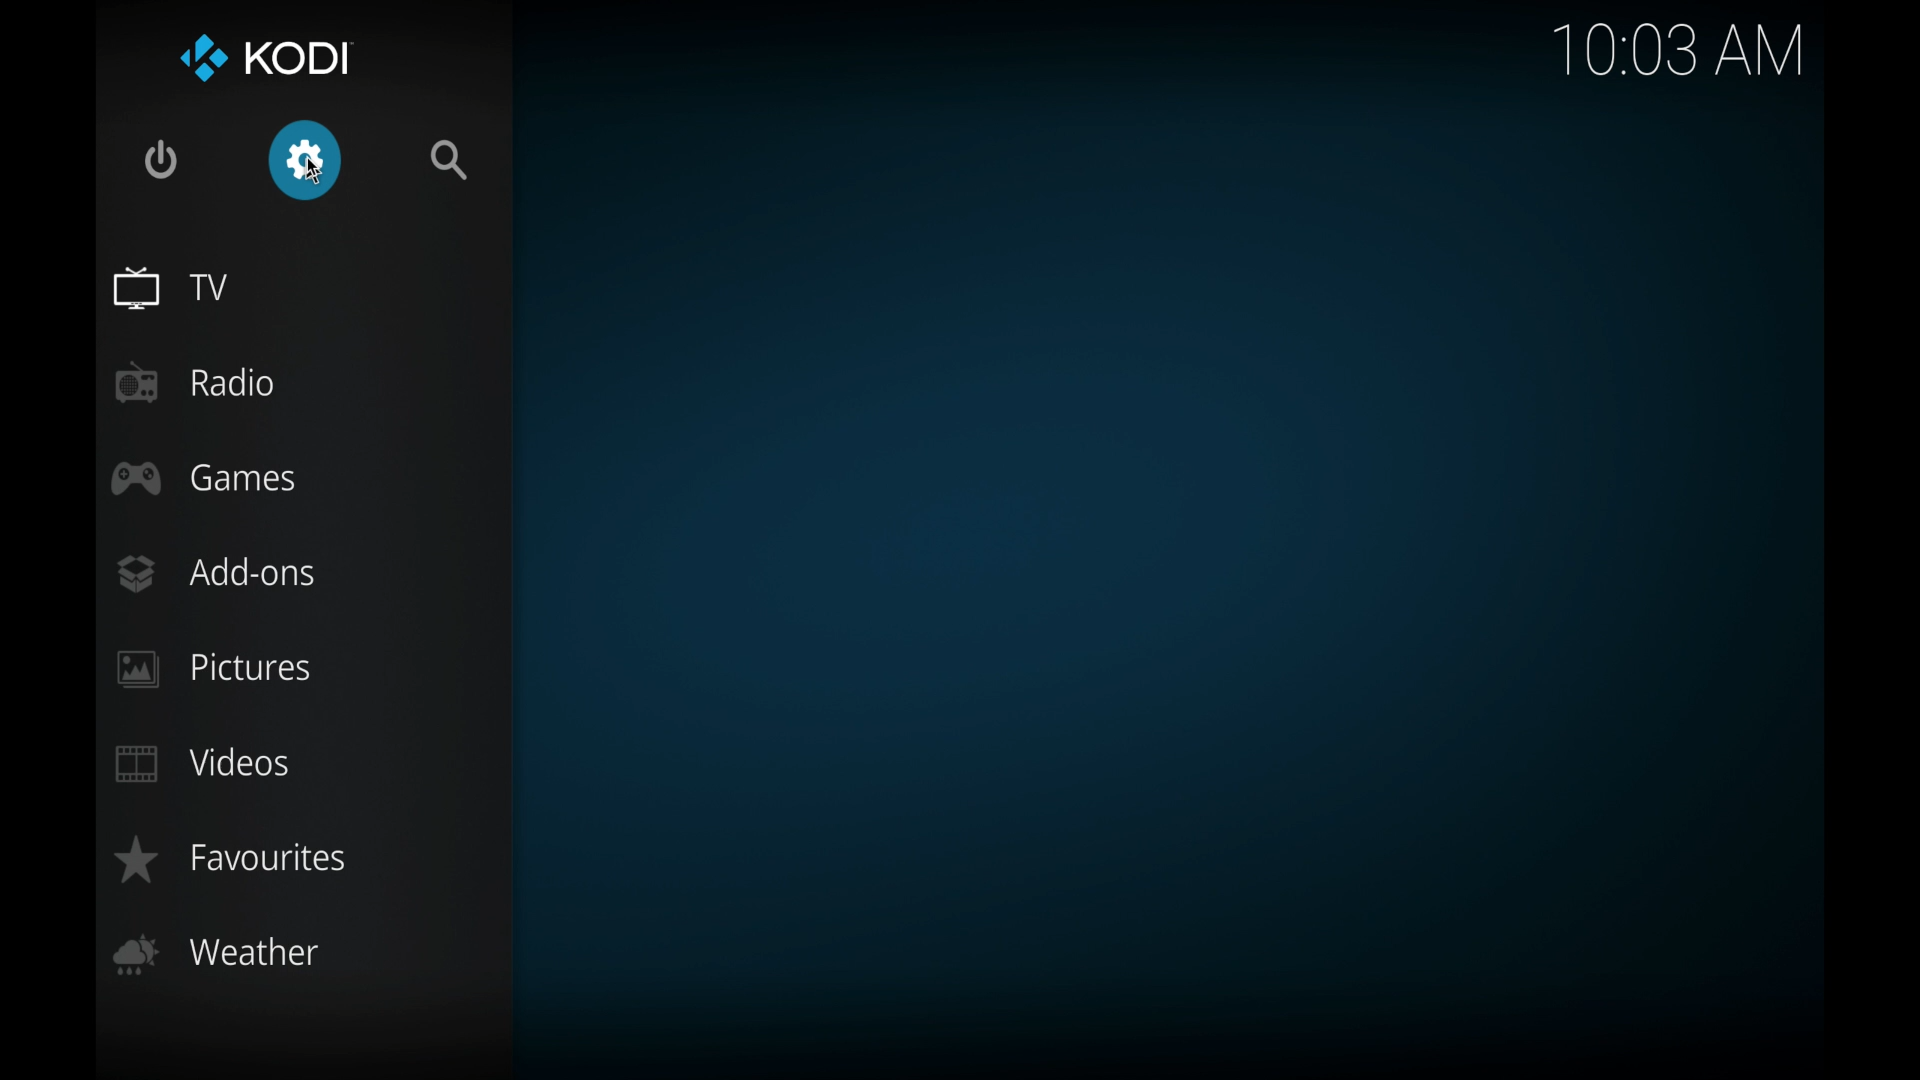  Describe the element at coordinates (218, 954) in the screenshot. I see `weather` at that location.